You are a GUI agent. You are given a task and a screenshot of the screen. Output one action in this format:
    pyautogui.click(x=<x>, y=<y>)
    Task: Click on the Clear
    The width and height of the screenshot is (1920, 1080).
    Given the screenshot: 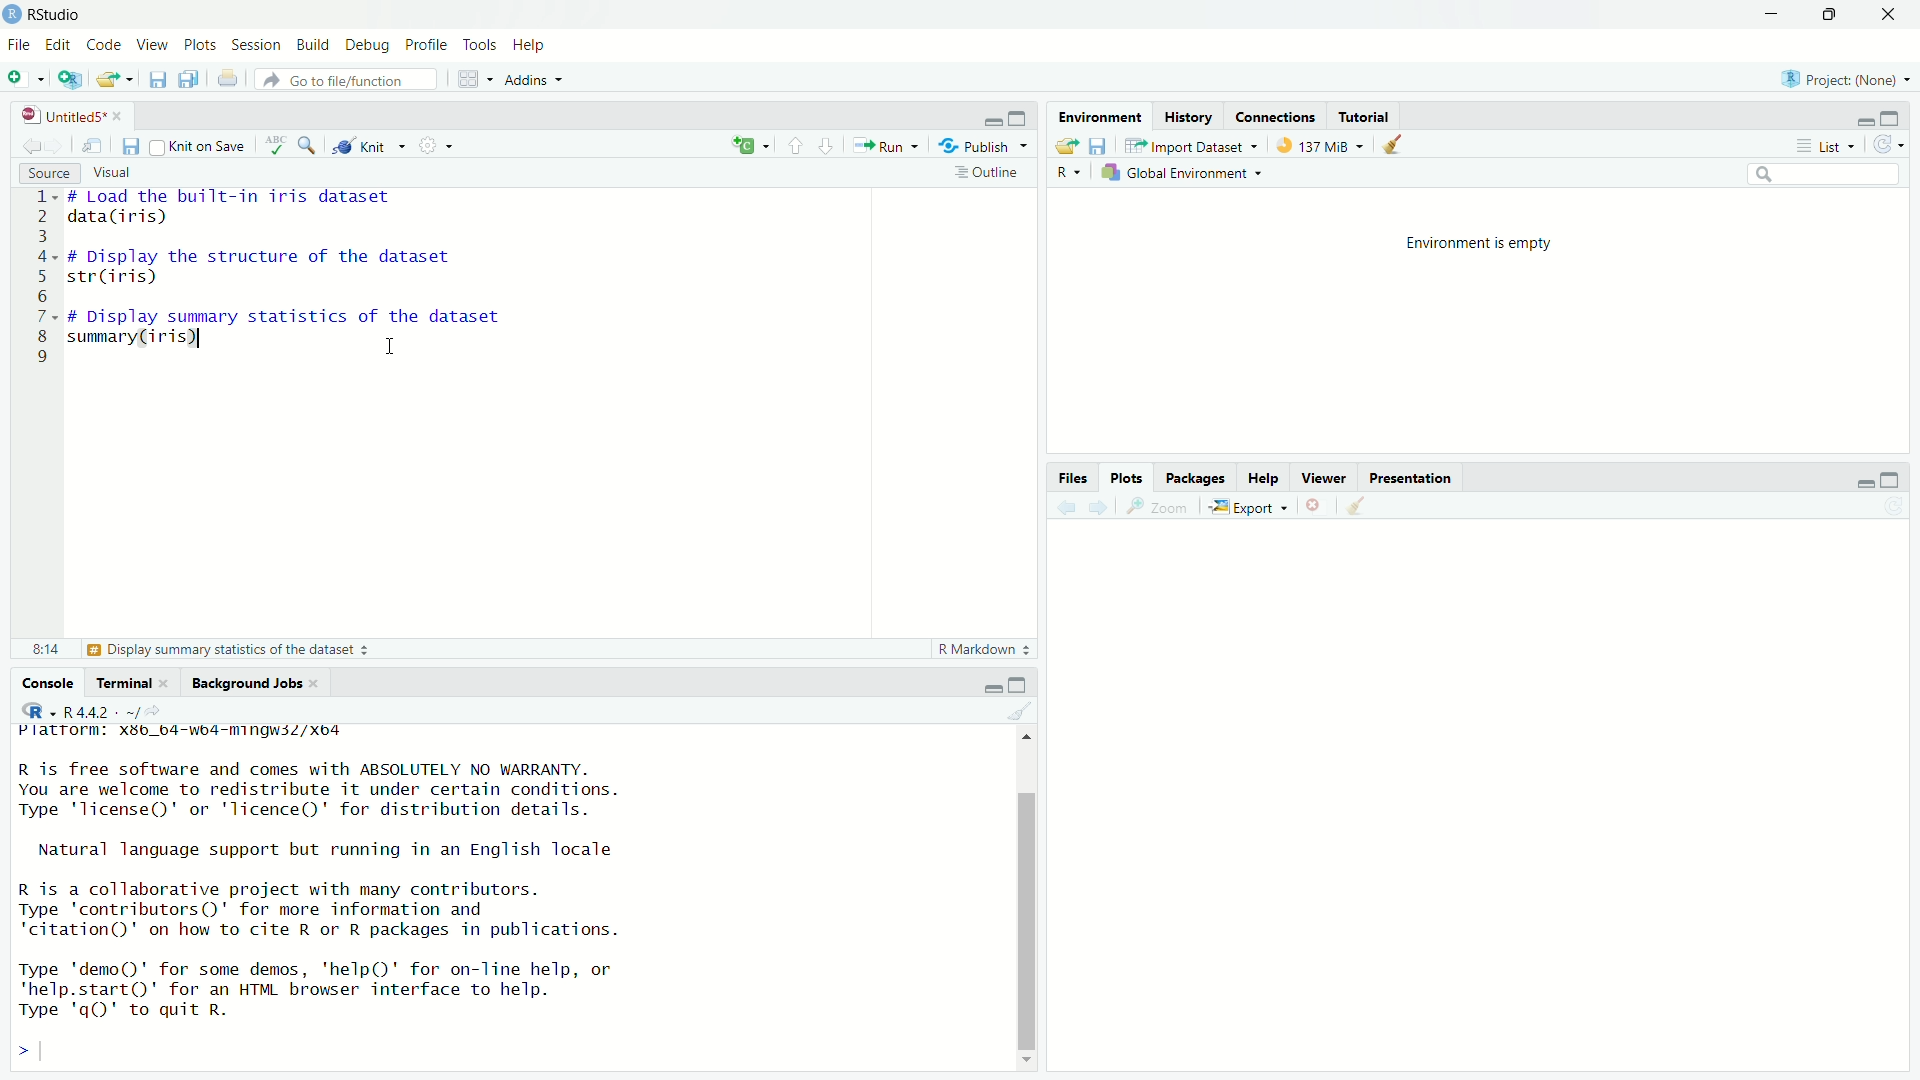 What is the action you would take?
    pyautogui.click(x=1396, y=145)
    